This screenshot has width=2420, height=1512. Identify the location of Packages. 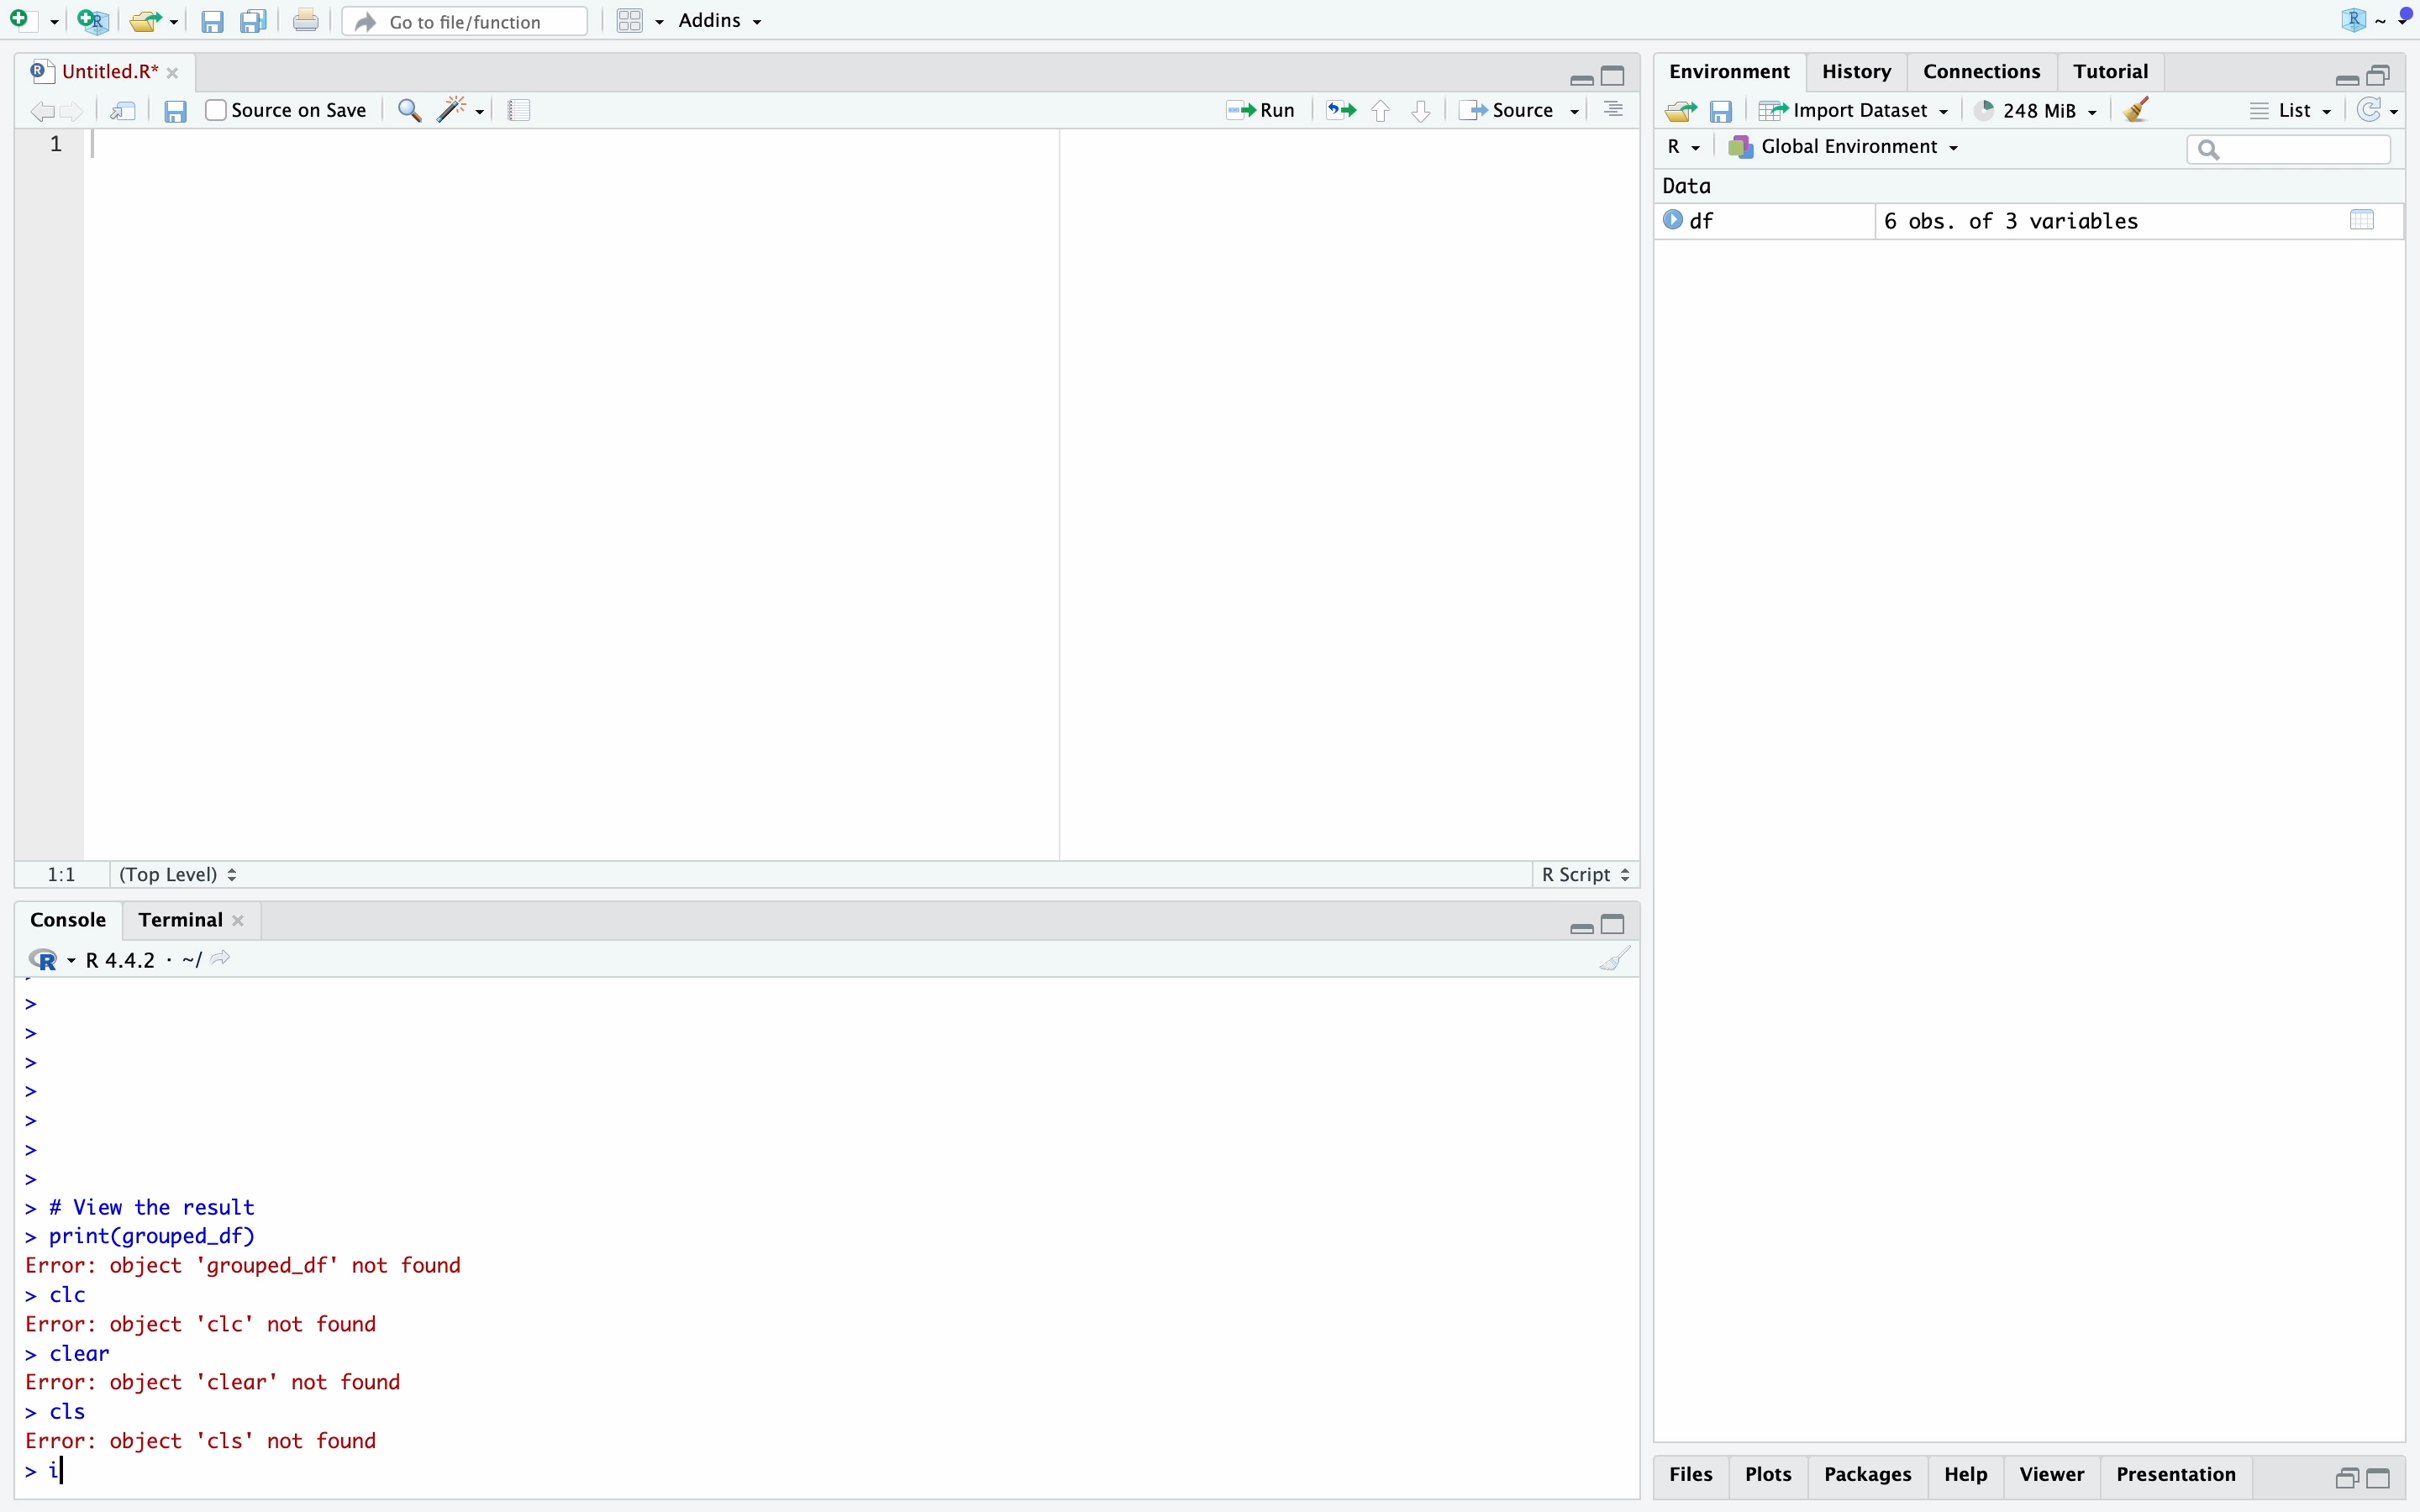
(1870, 1475).